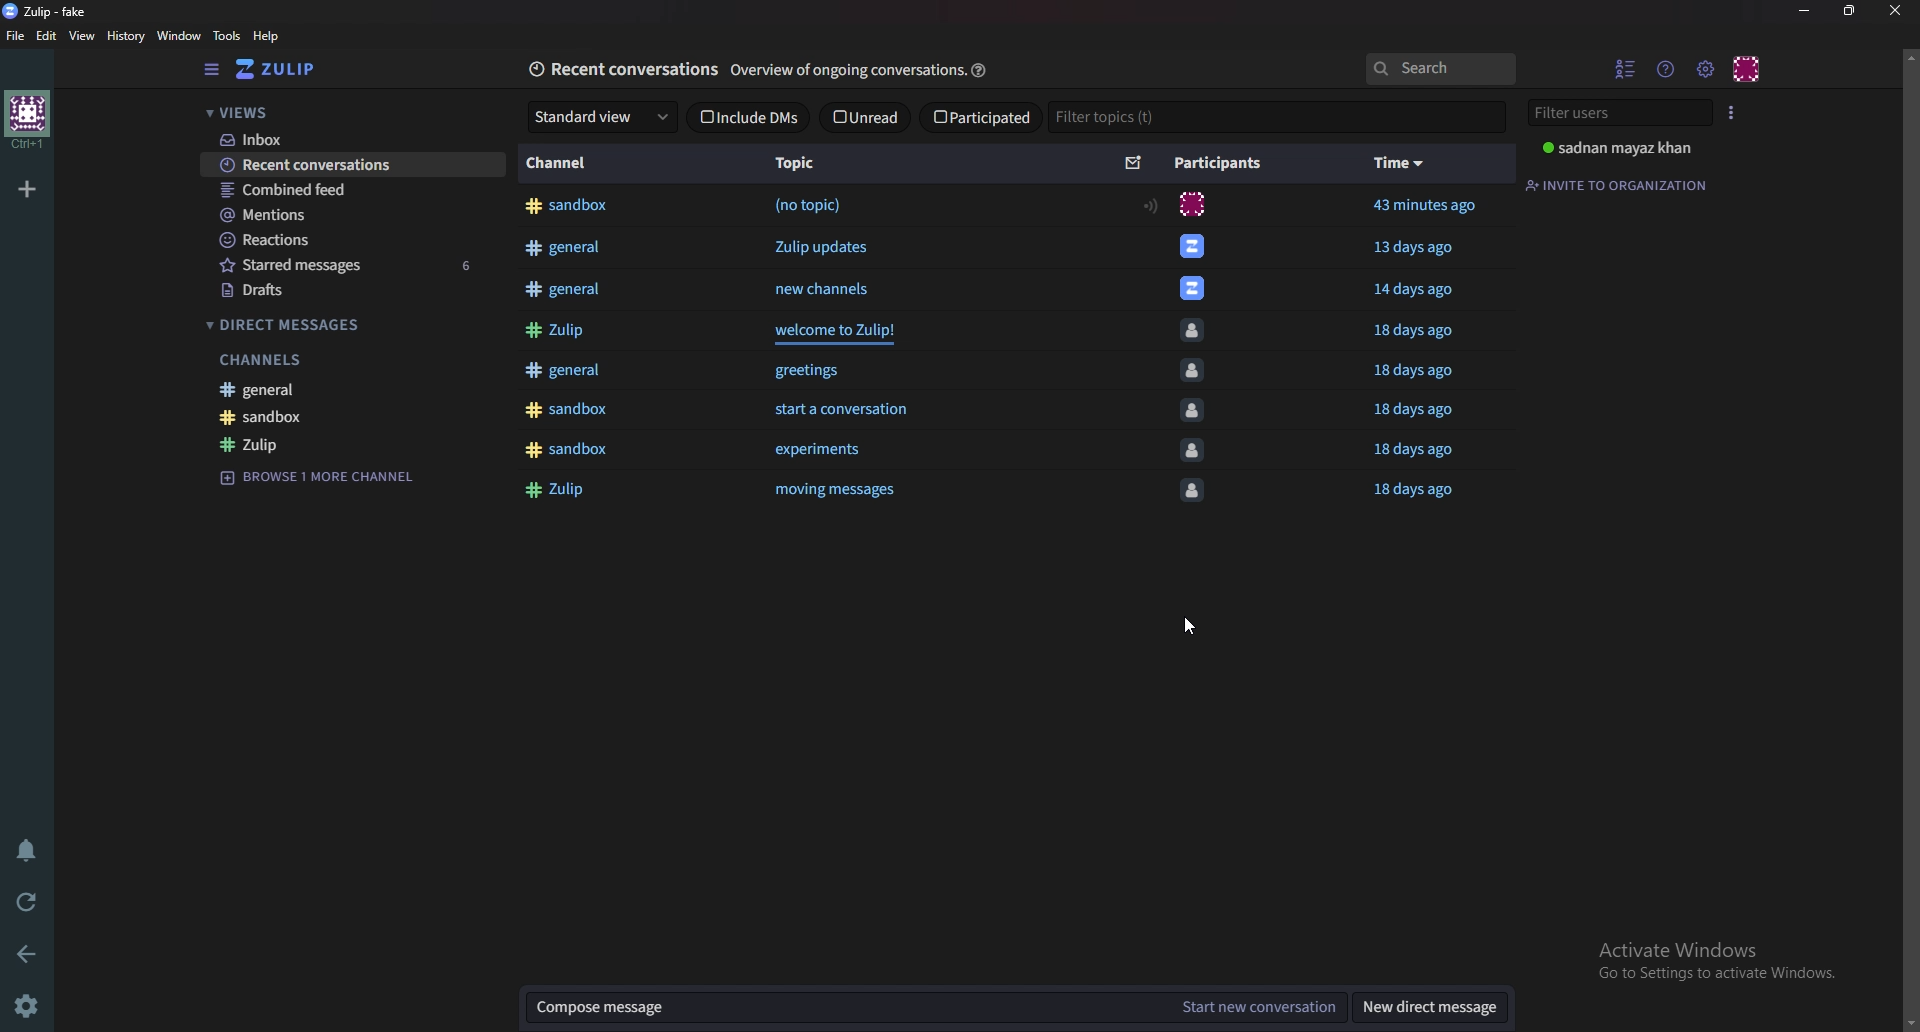 This screenshot has width=1920, height=1032. I want to click on #general, so click(563, 289).